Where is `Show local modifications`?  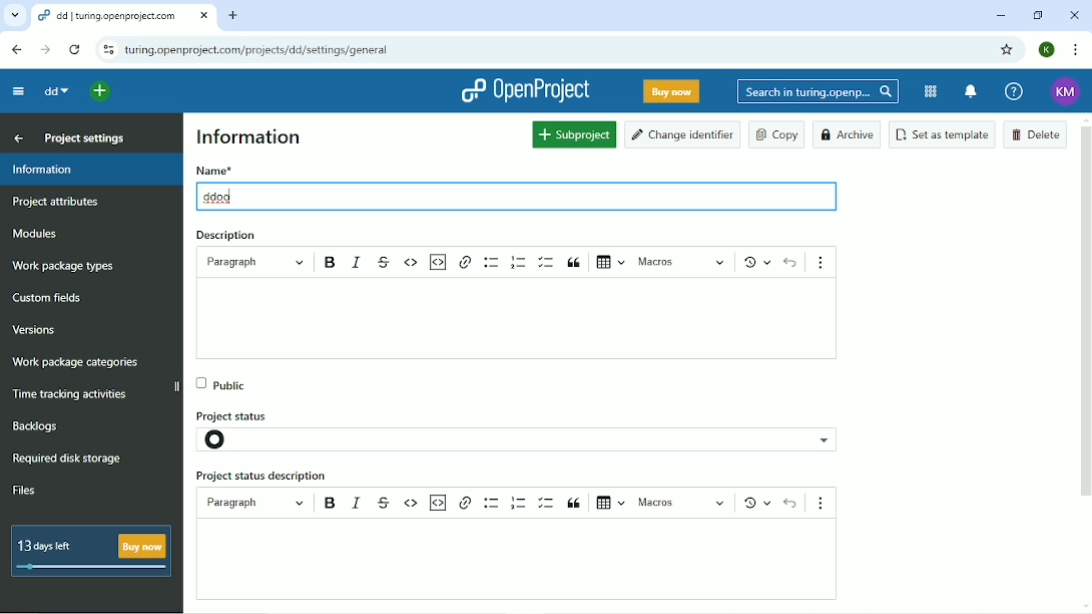
Show local modifications is located at coordinates (754, 501).